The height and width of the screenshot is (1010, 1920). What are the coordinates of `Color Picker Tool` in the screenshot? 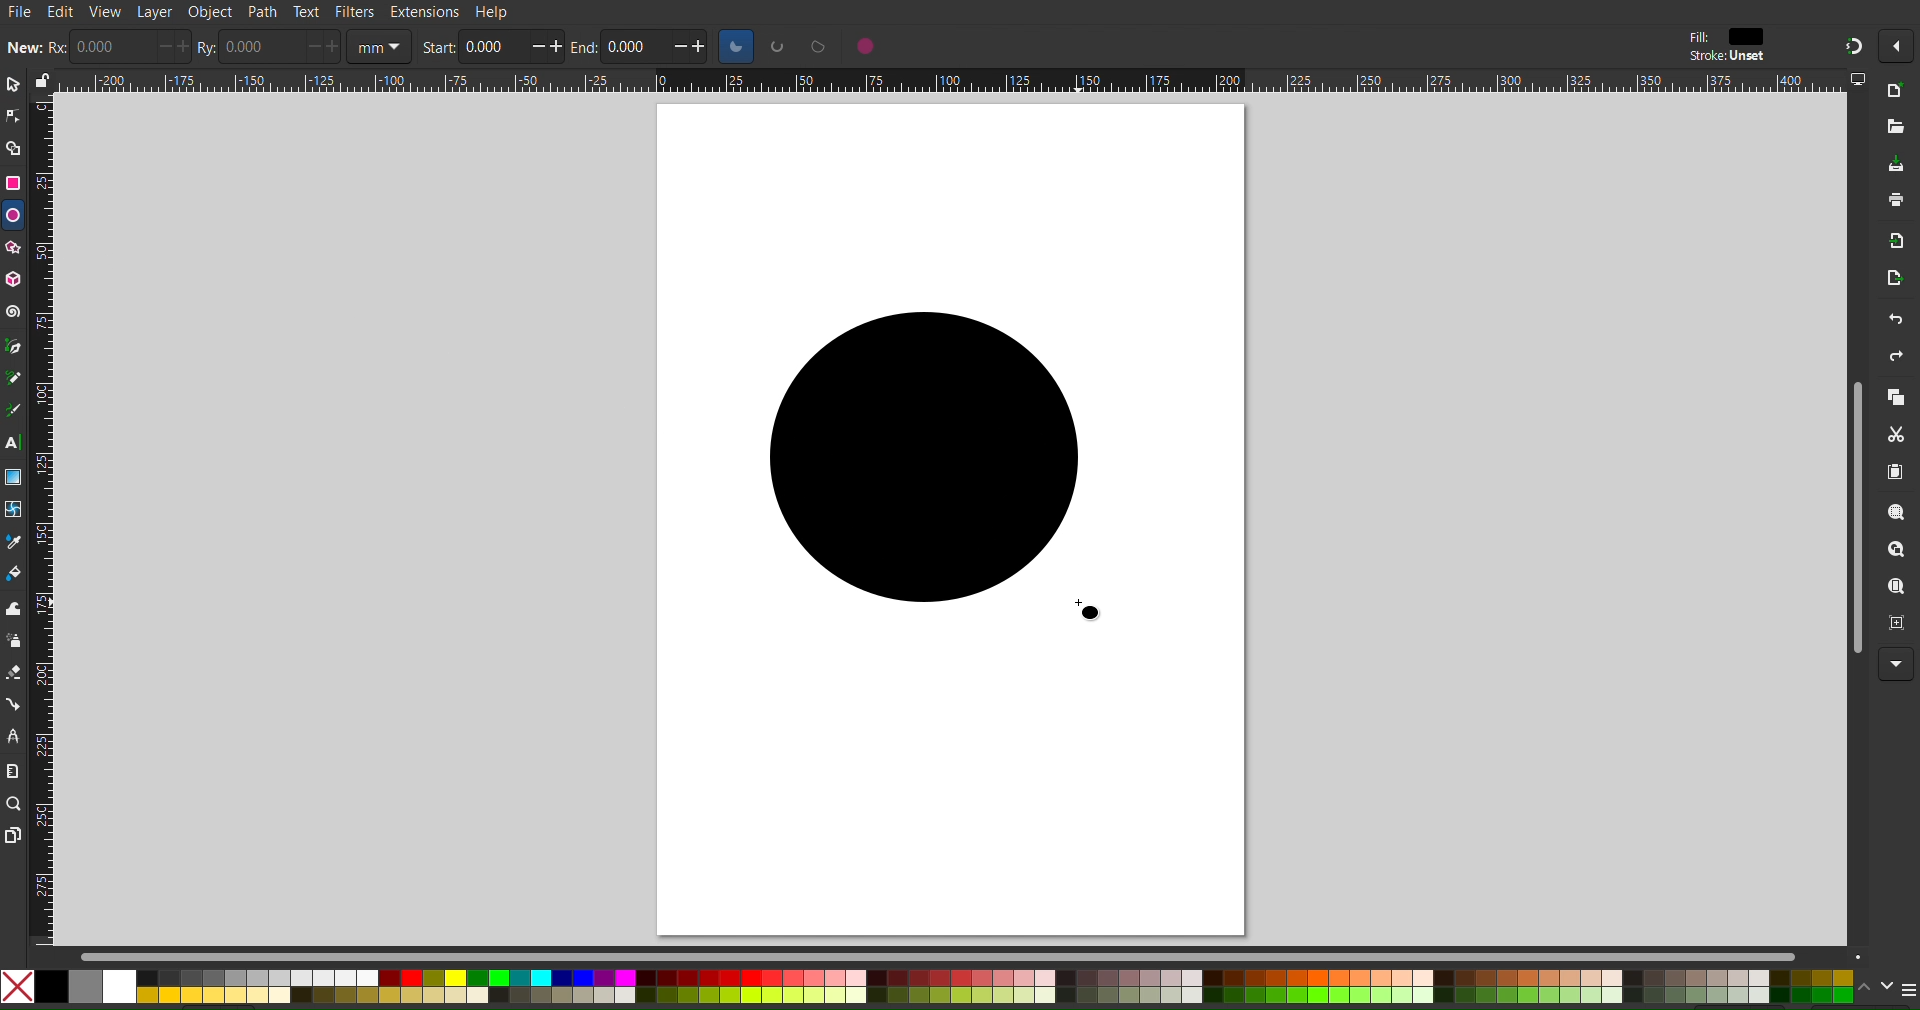 It's located at (14, 542).